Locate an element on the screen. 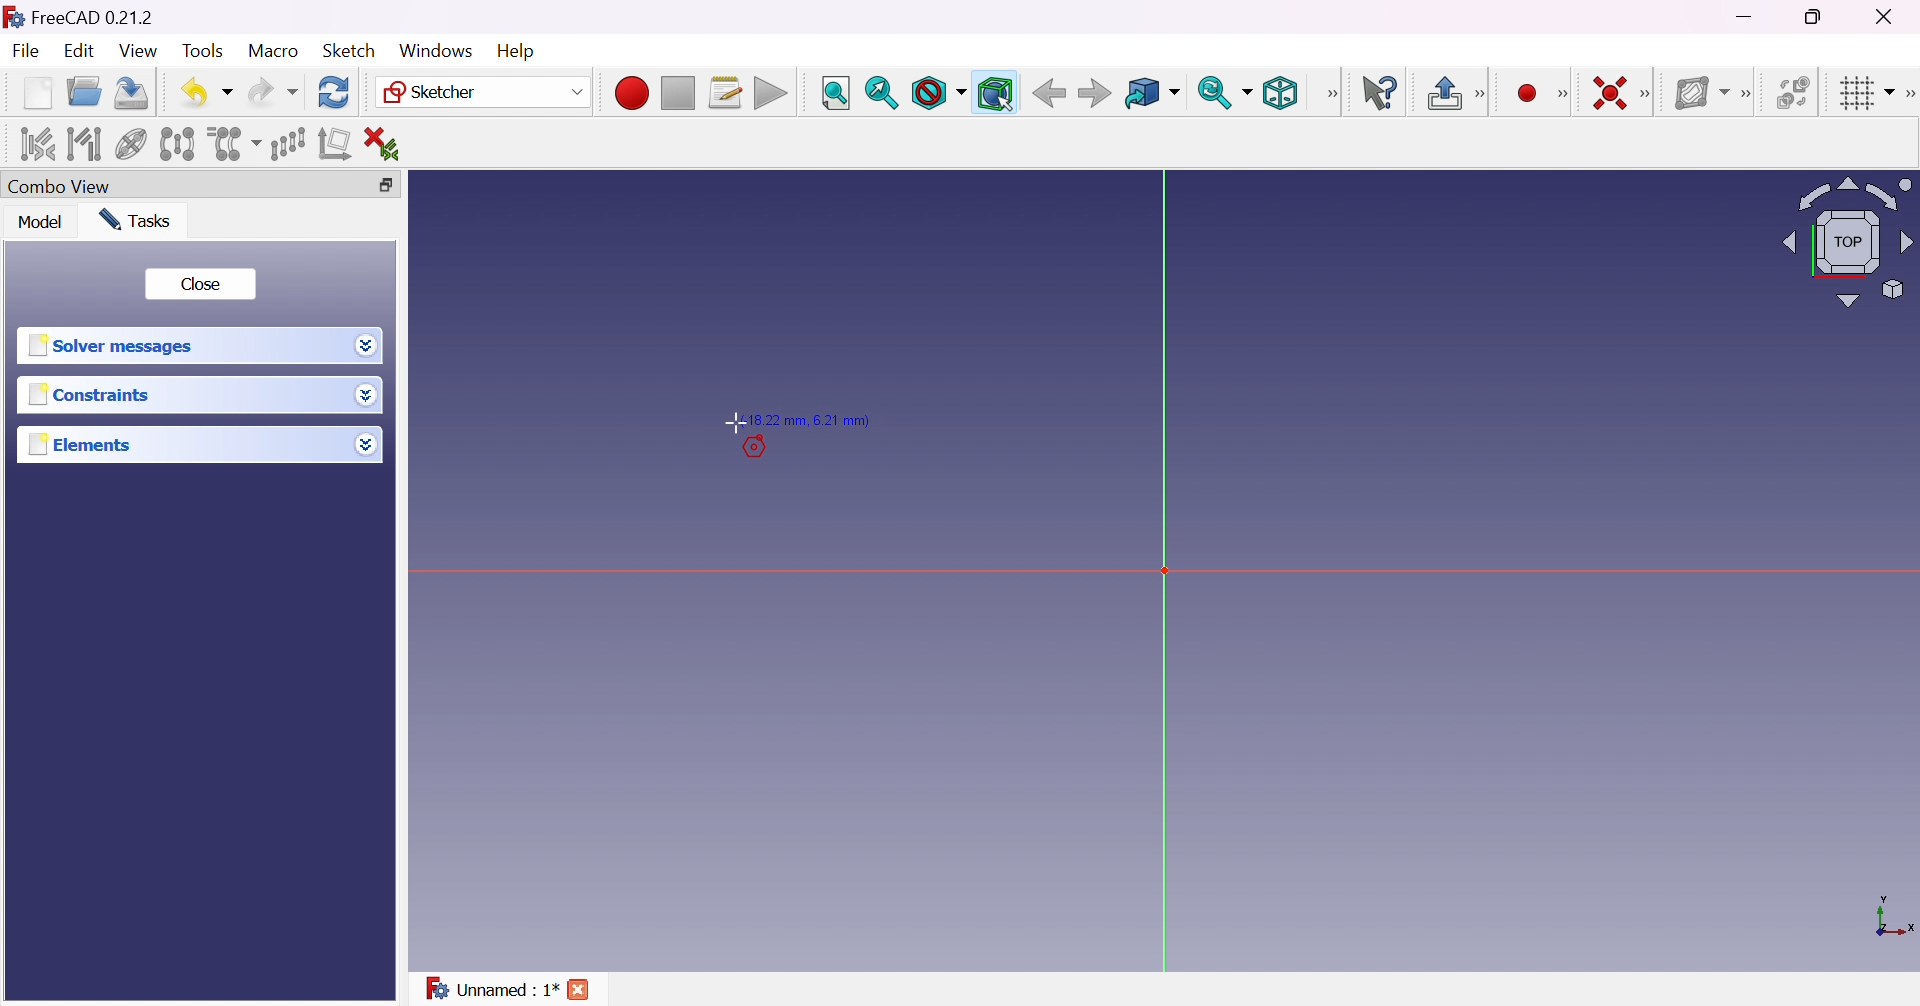  Cursor is located at coordinates (735, 422).